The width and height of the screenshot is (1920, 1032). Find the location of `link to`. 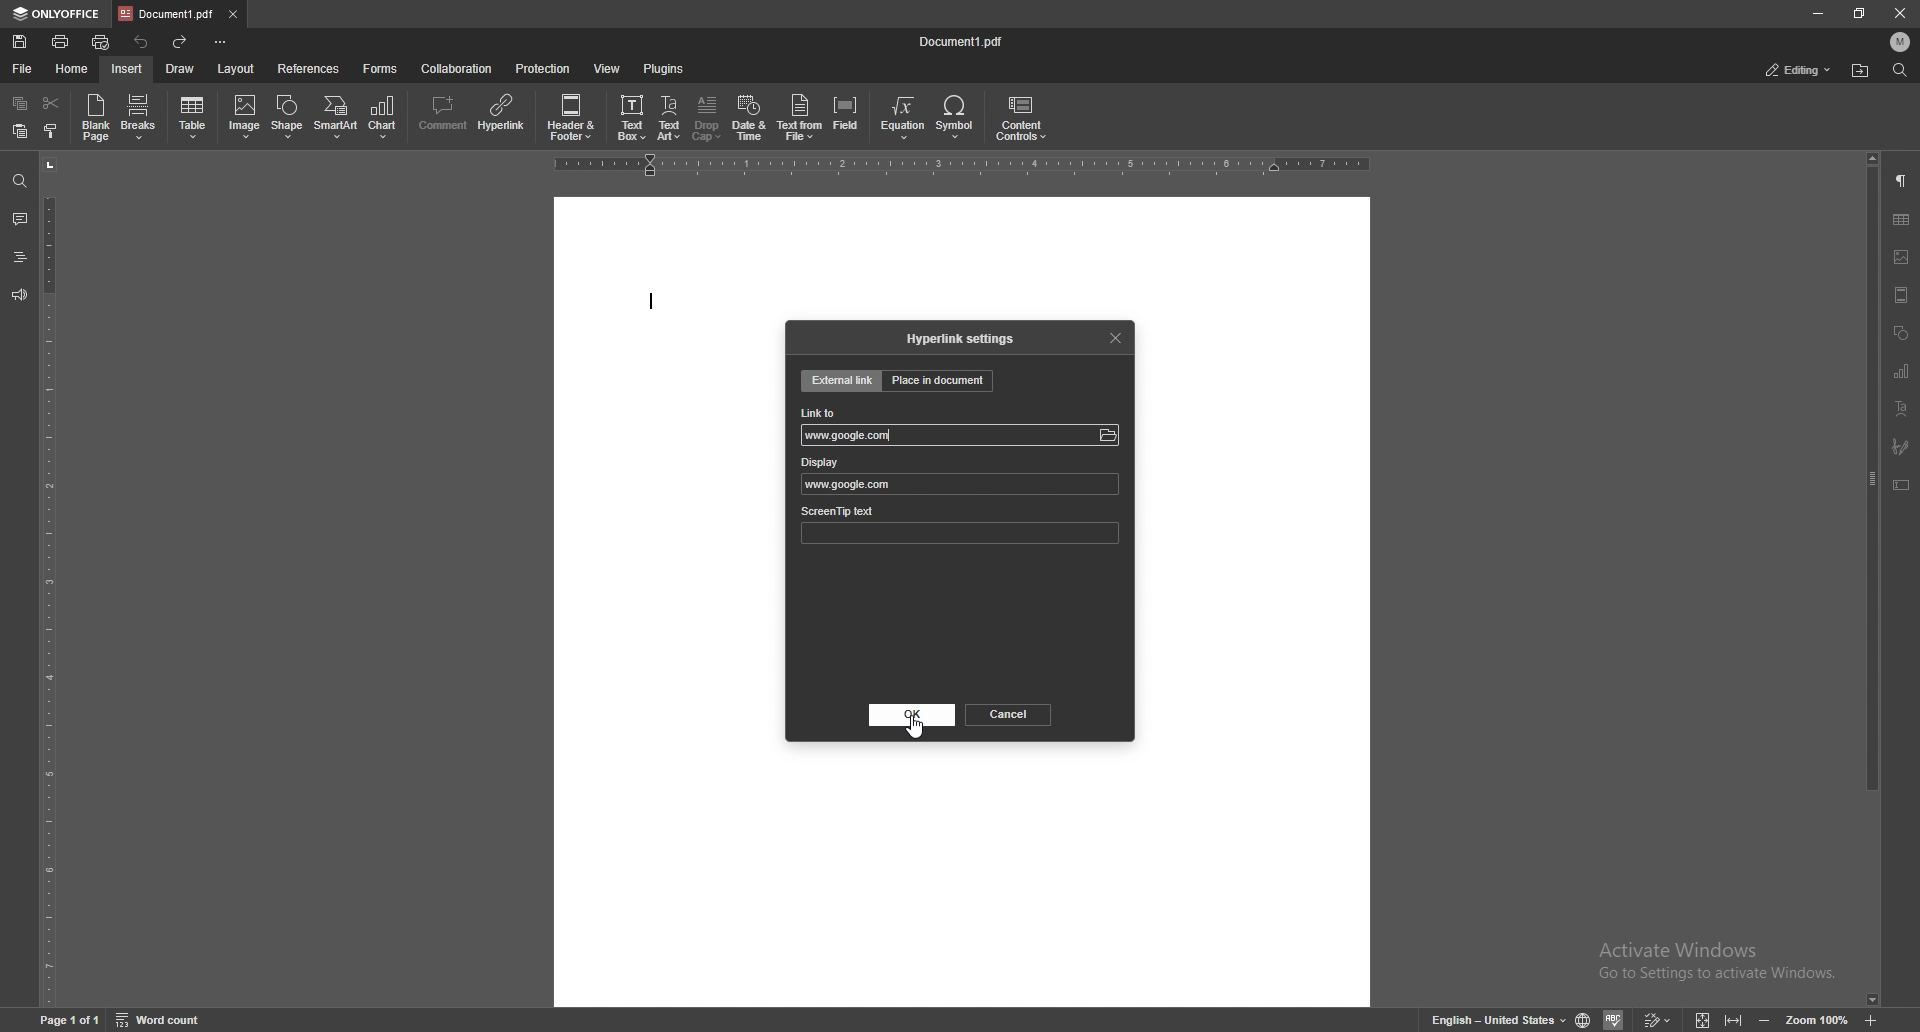

link to is located at coordinates (823, 413).